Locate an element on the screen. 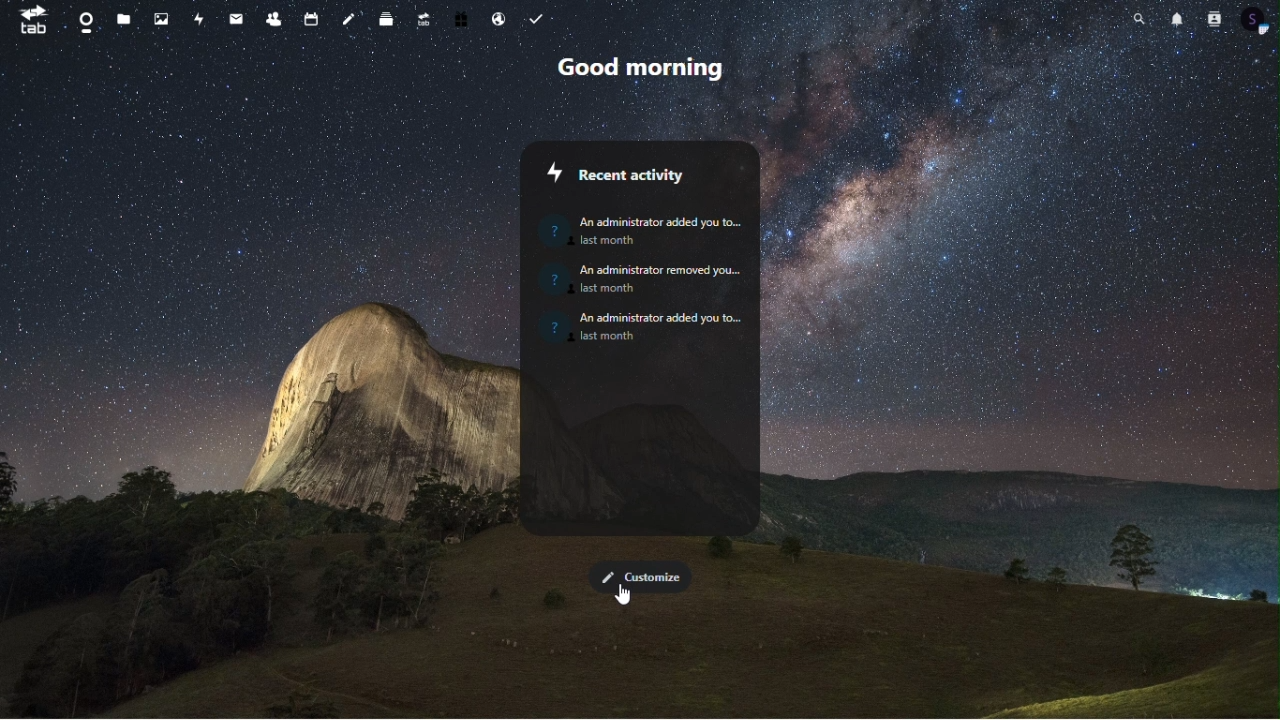 The width and height of the screenshot is (1280, 720).  An administrator removed you, last month is located at coordinates (647, 278).